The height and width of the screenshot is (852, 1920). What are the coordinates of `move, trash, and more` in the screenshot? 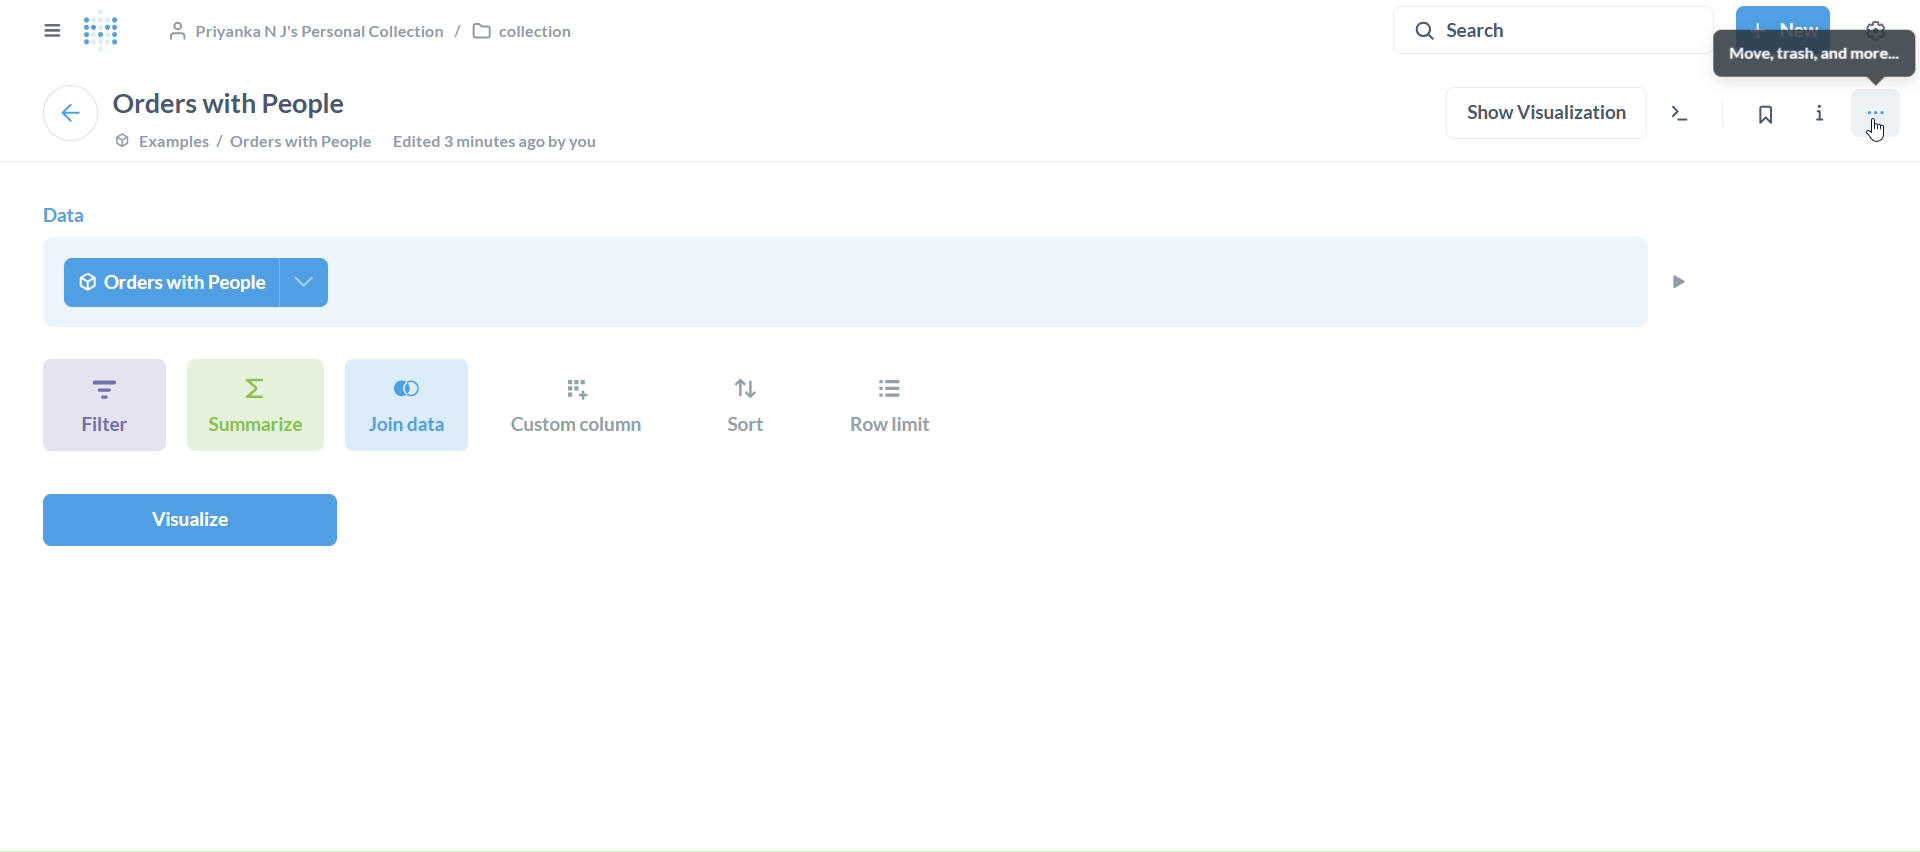 It's located at (1818, 52).